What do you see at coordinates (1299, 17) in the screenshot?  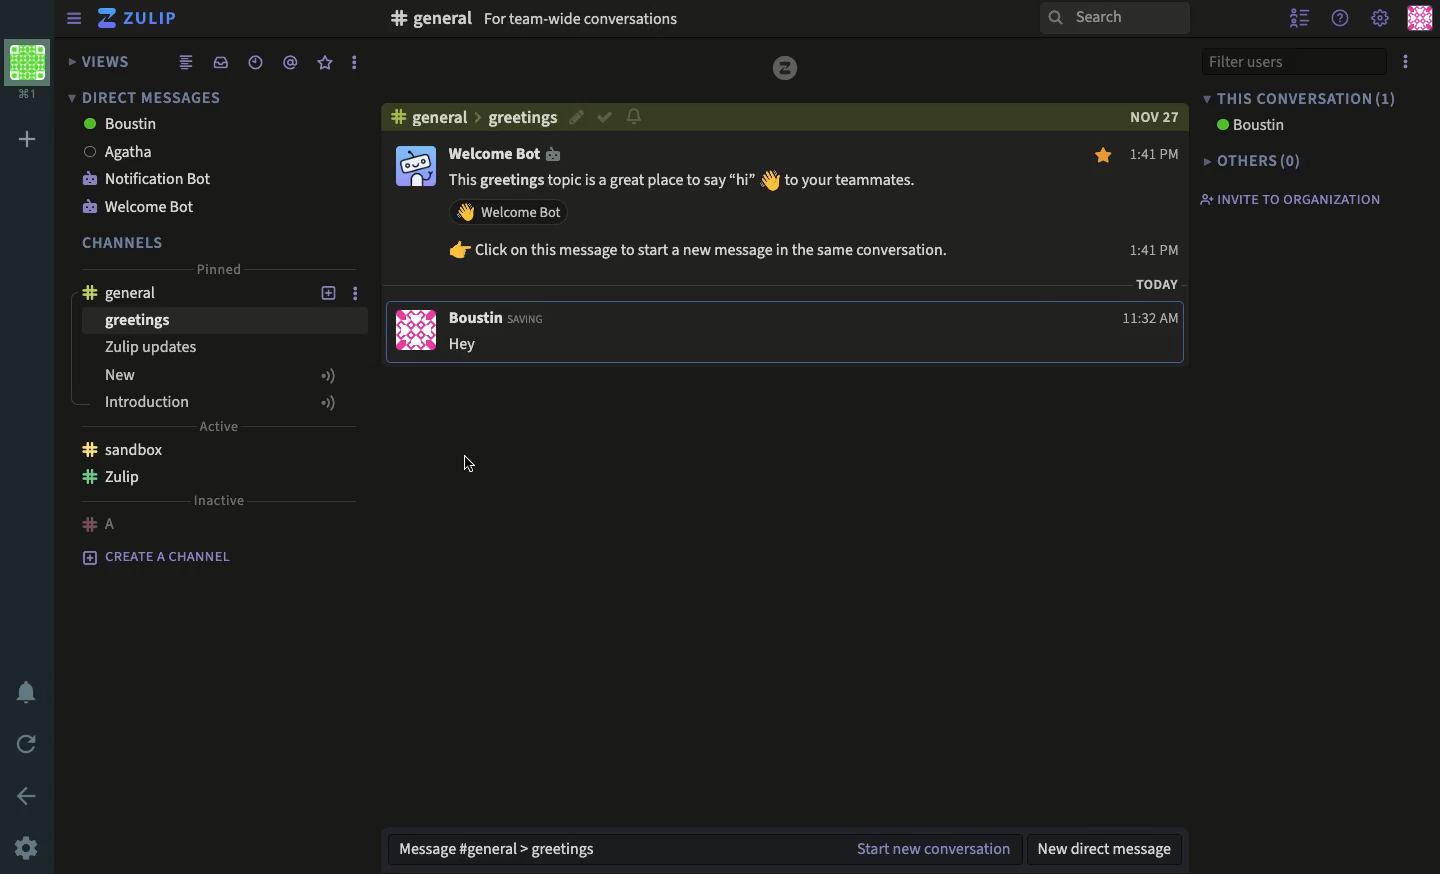 I see `hide user list` at bounding box center [1299, 17].